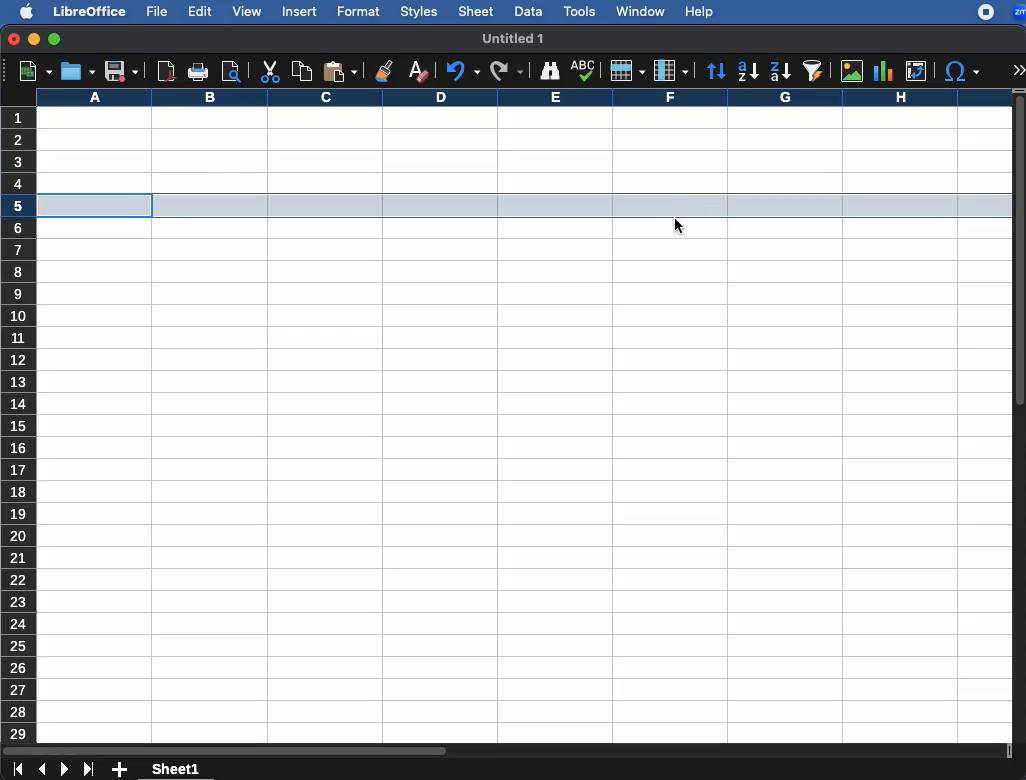  Describe the element at coordinates (1020, 417) in the screenshot. I see `scroll` at that location.